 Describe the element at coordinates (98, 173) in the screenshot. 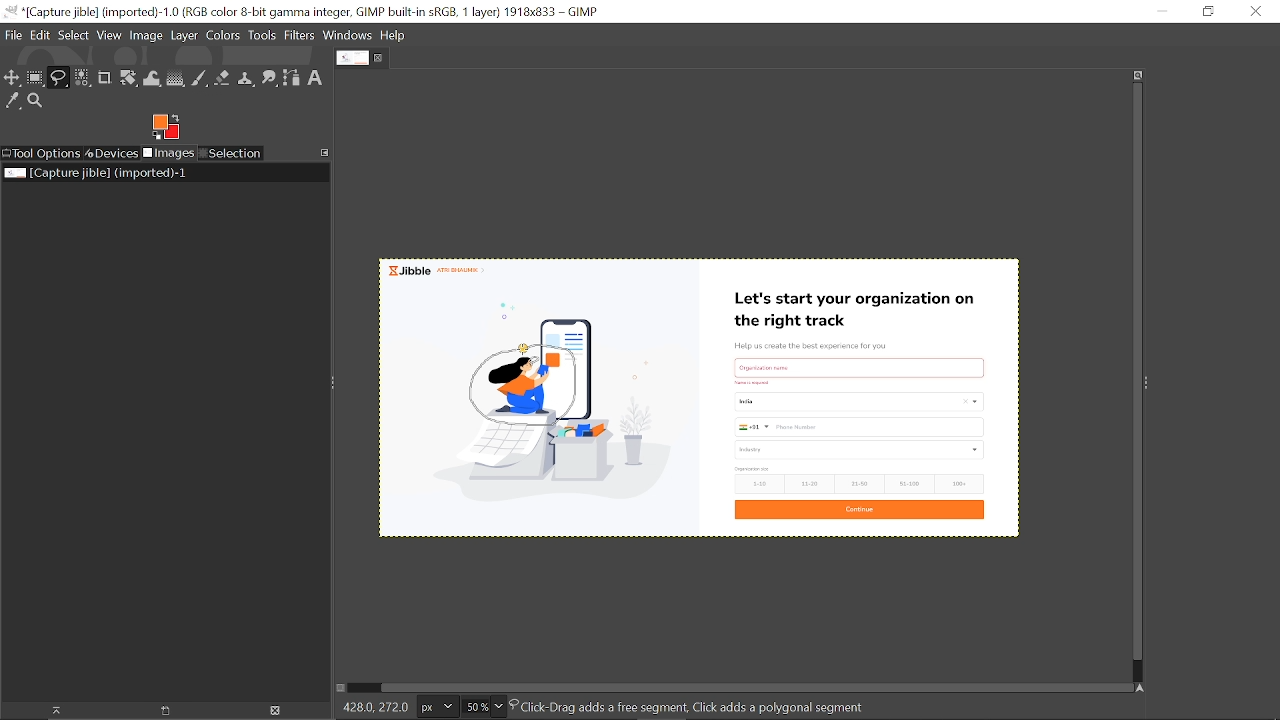

I see `Current image` at that location.